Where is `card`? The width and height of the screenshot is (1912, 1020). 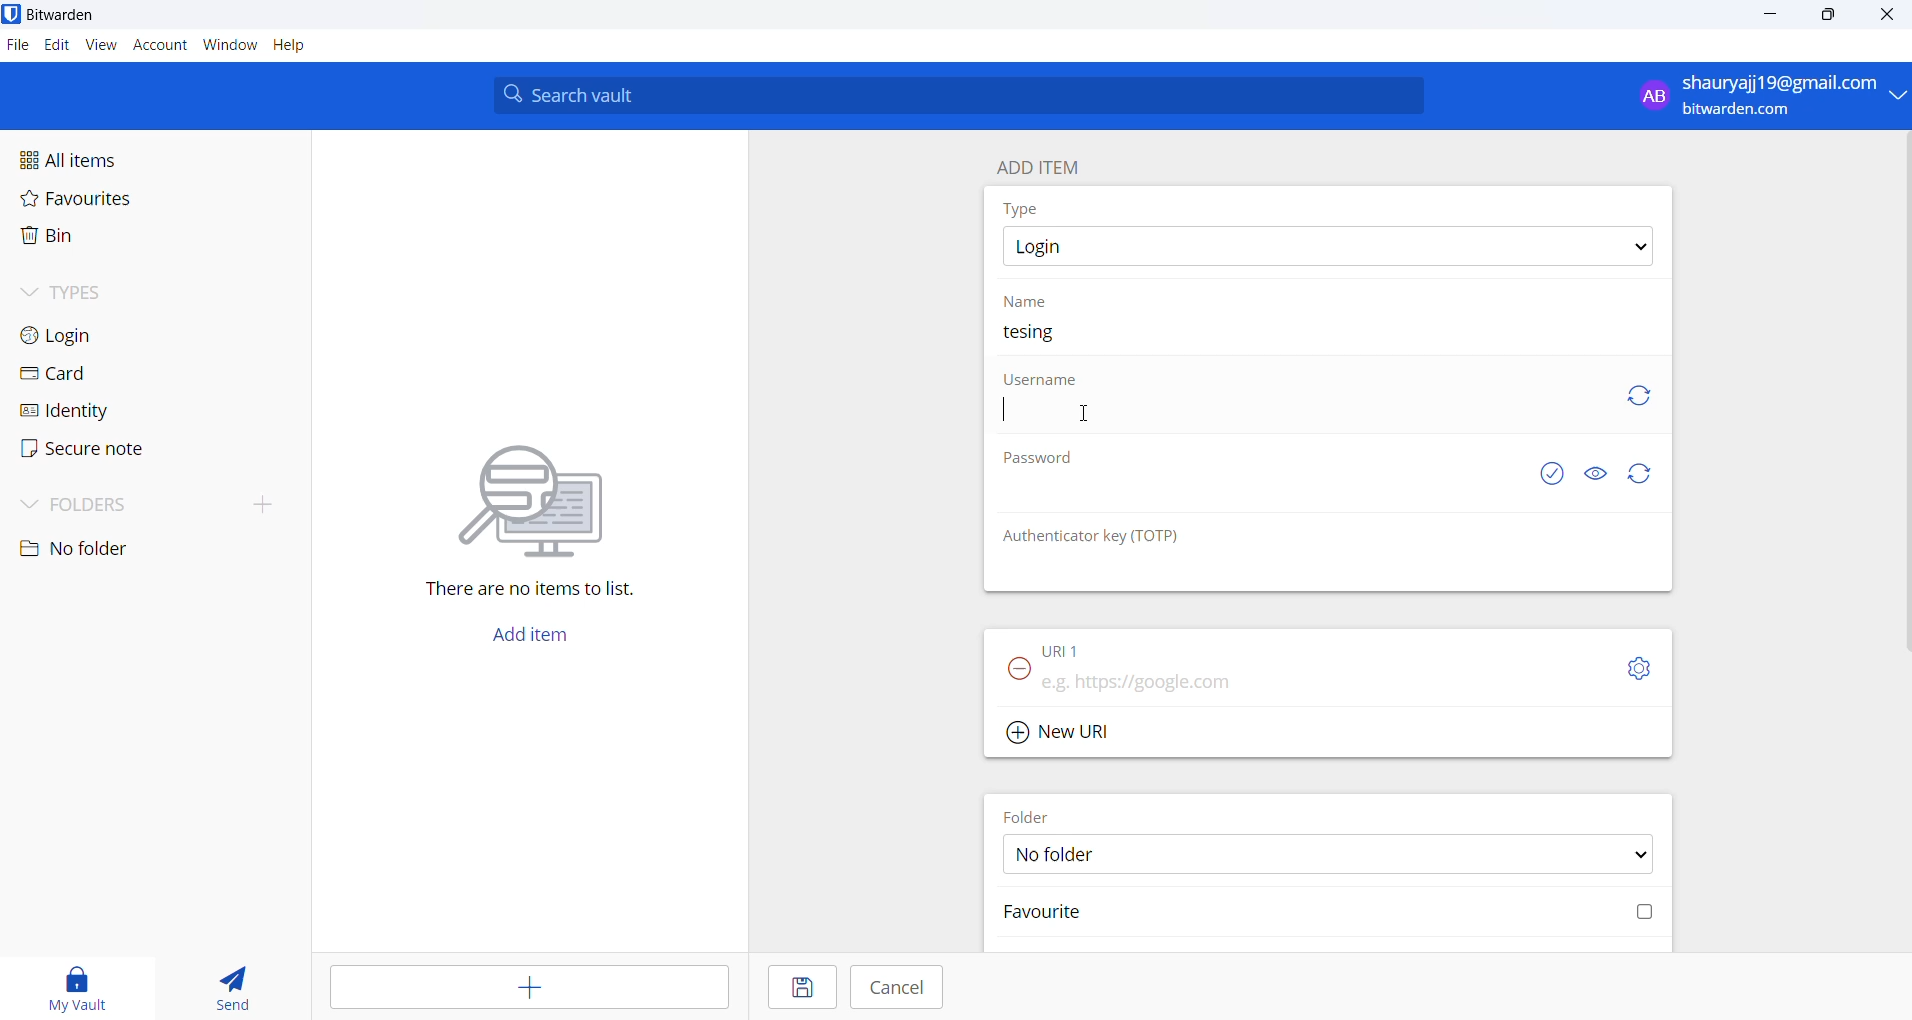
card is located at coordinates (80, 375).